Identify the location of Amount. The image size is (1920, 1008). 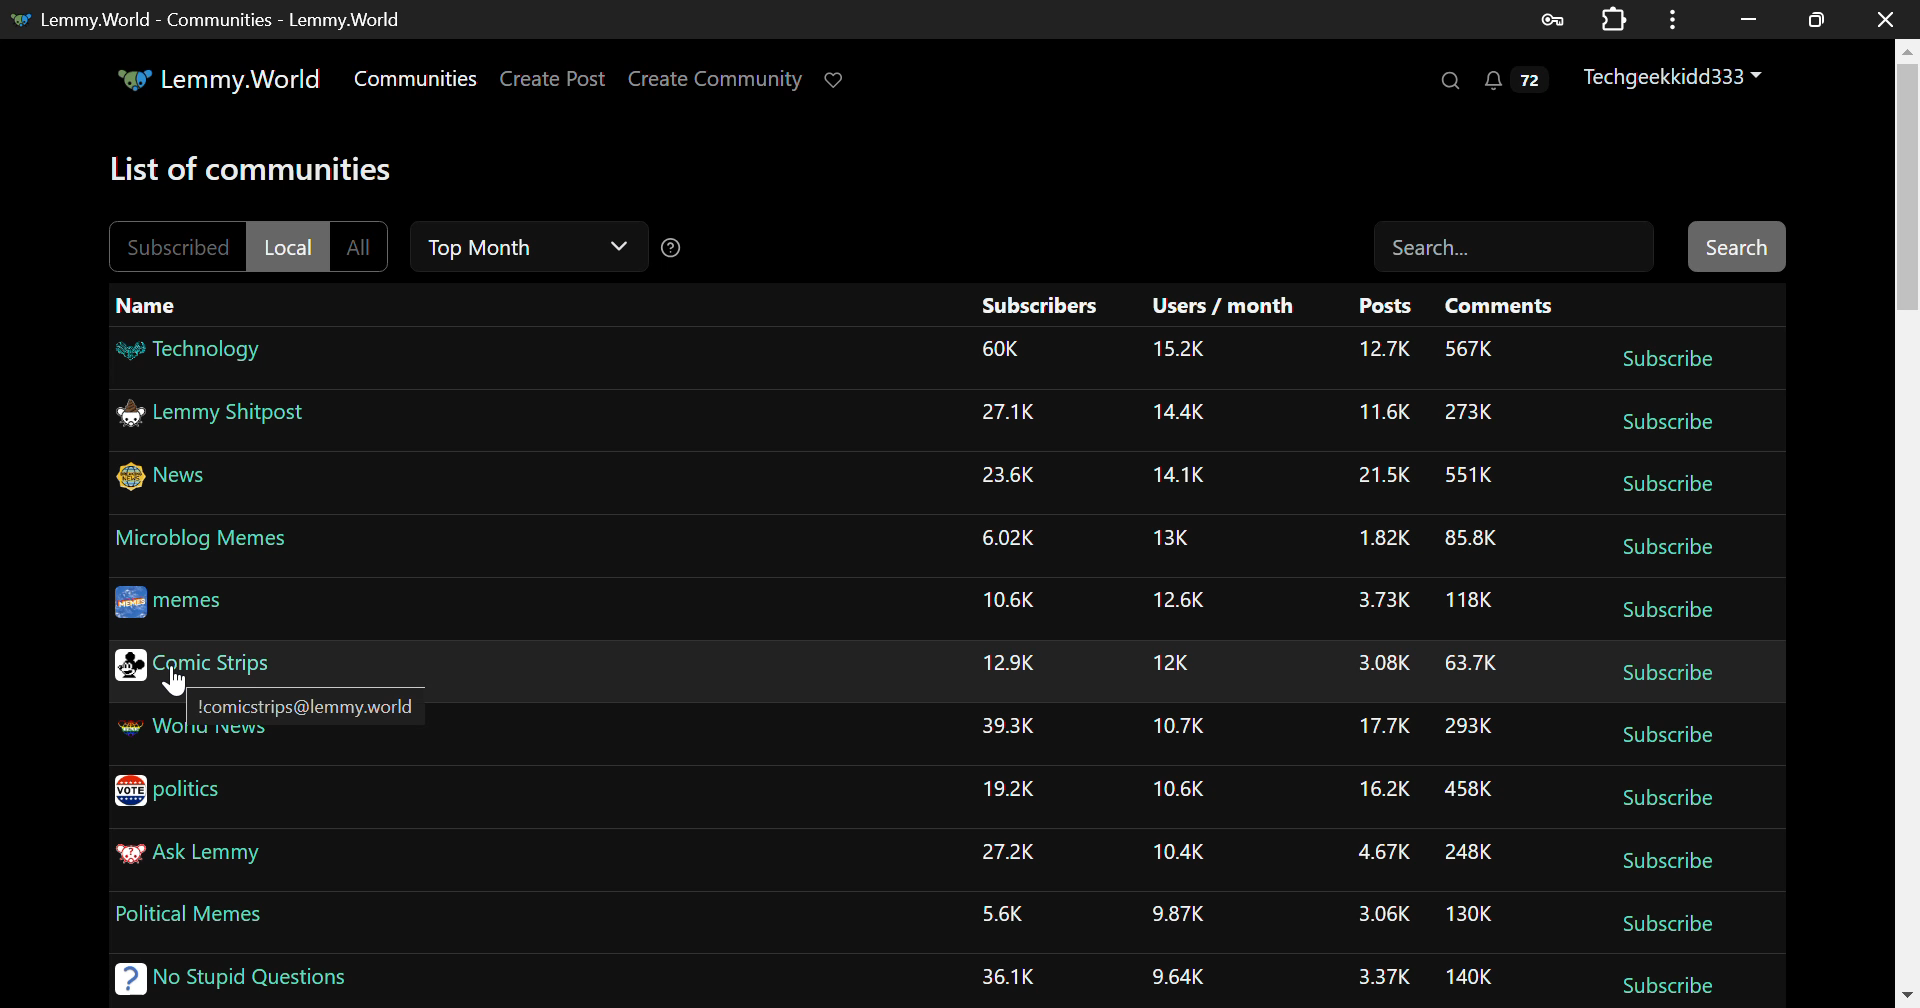
(1471, 348).